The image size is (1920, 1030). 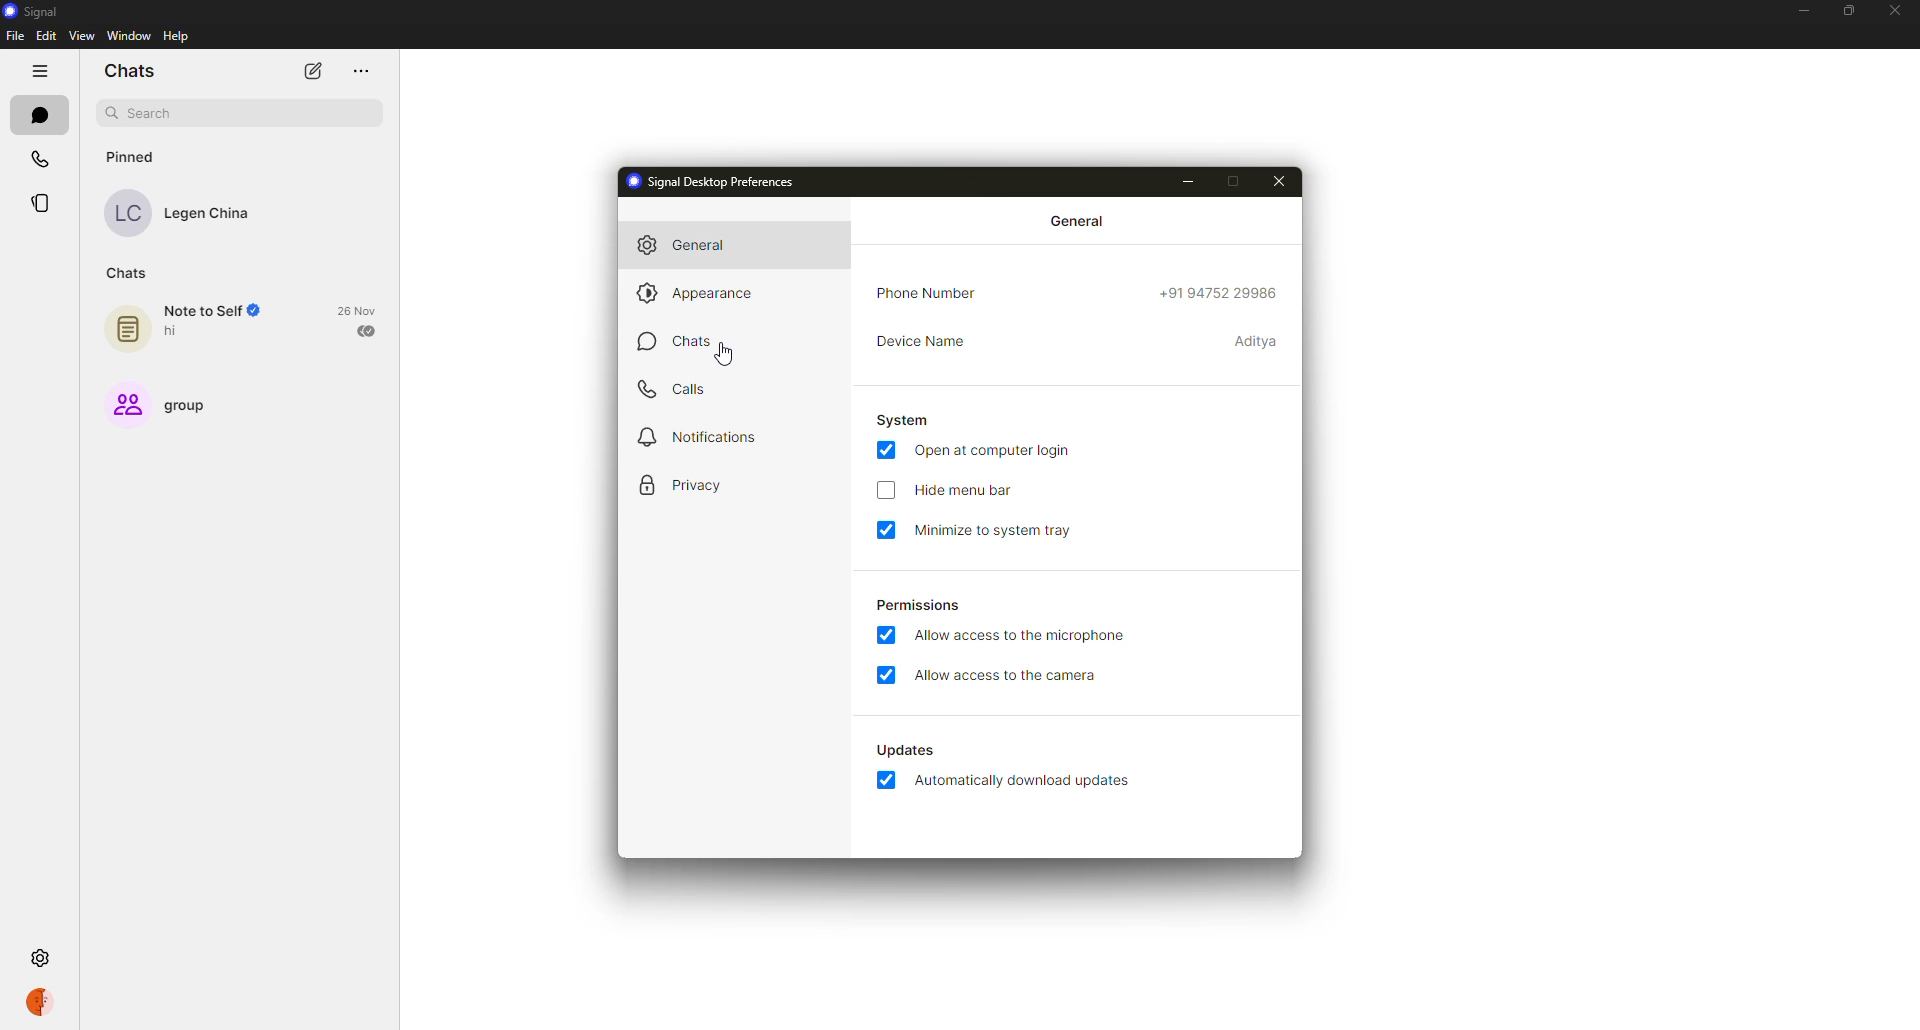 I want to click on view, so click(x=82, y=36).